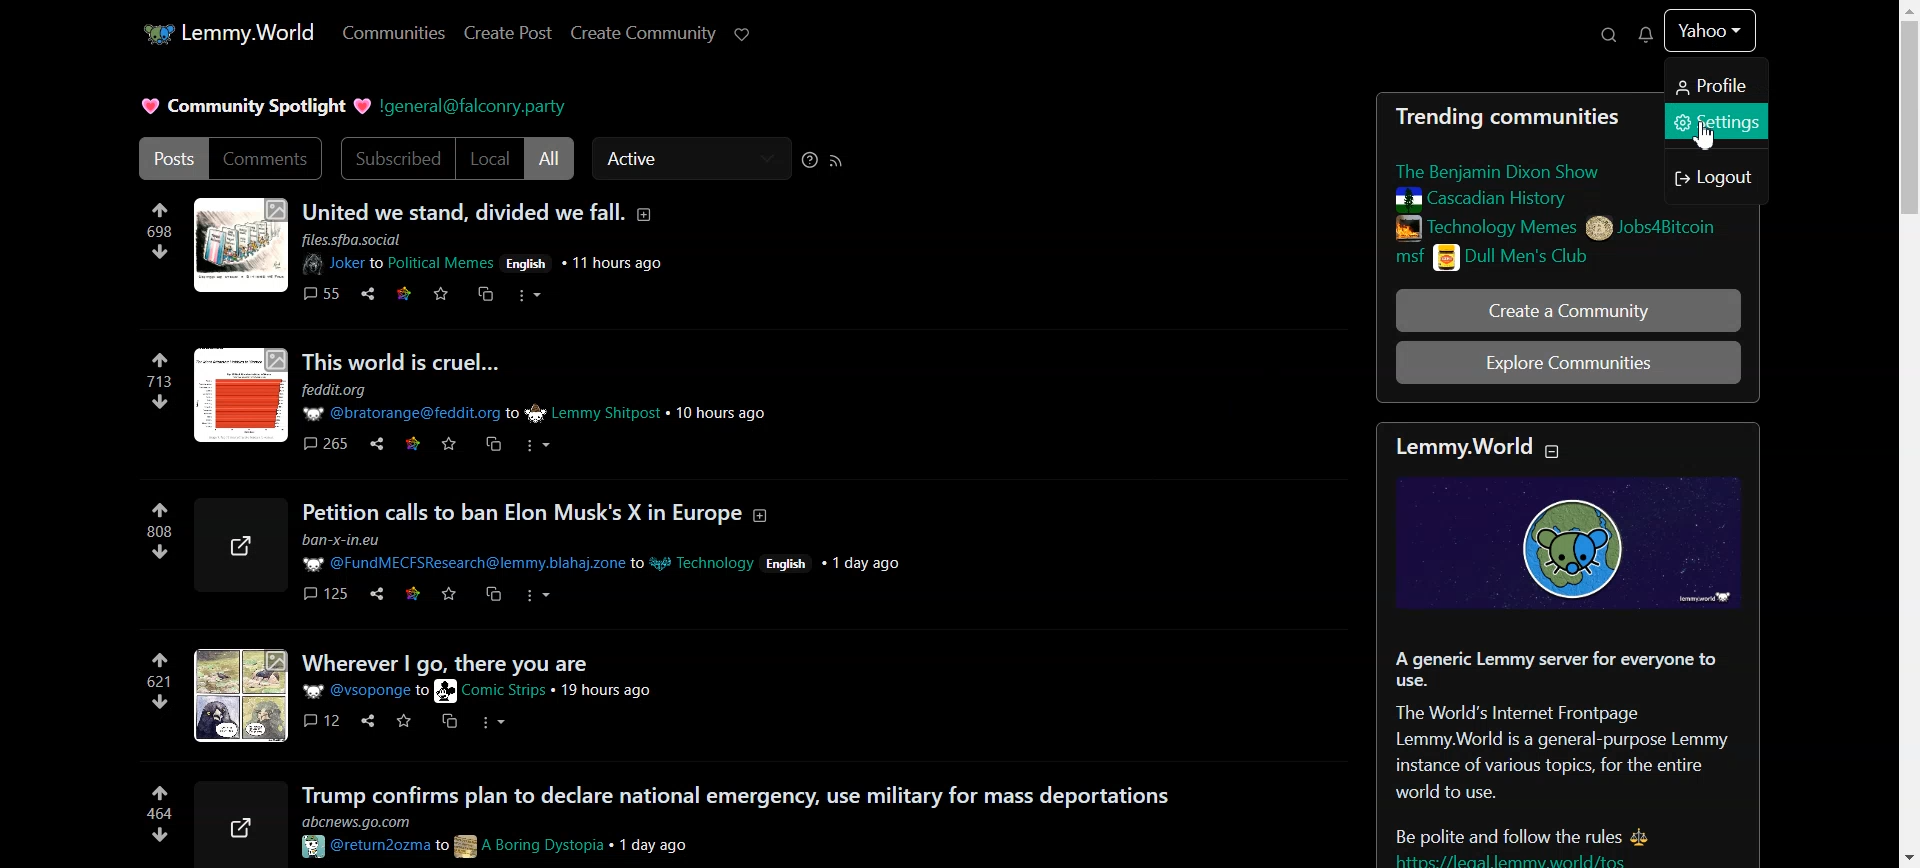 The image size is (1920, 868). What do you see at coordinates (1568, 648) in the screenshot?
I see `Text` at bounding box center [1568, 648].